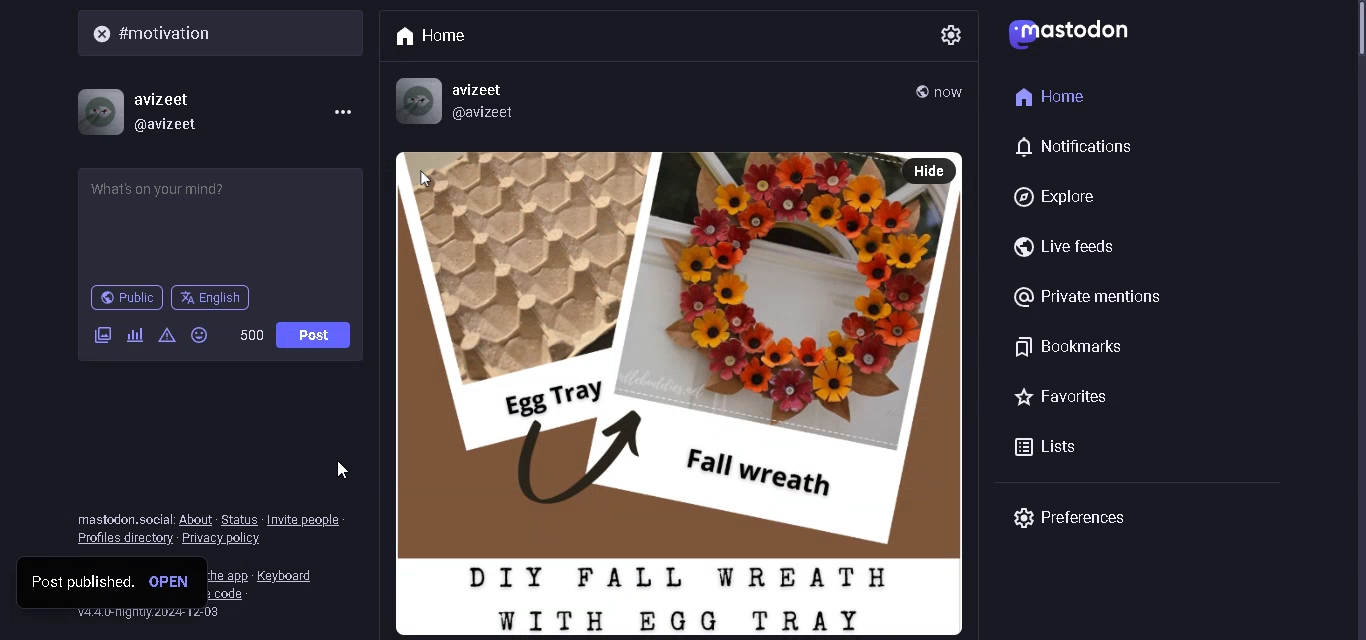 The image size is (1366, 640). Describe the element at coordinates (1067, 344) in the screenshot. I see `bookmarks` at that location.